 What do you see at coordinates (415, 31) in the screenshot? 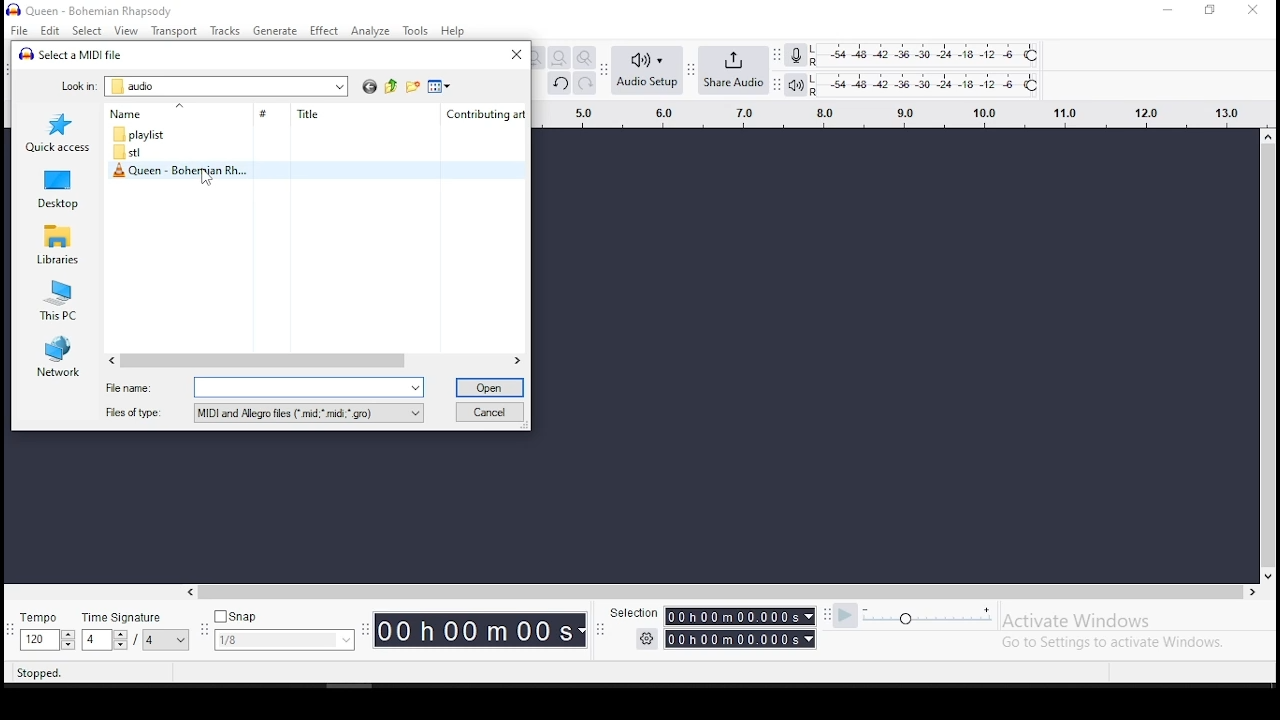
I see `tools` at bounding box center [415, 31].